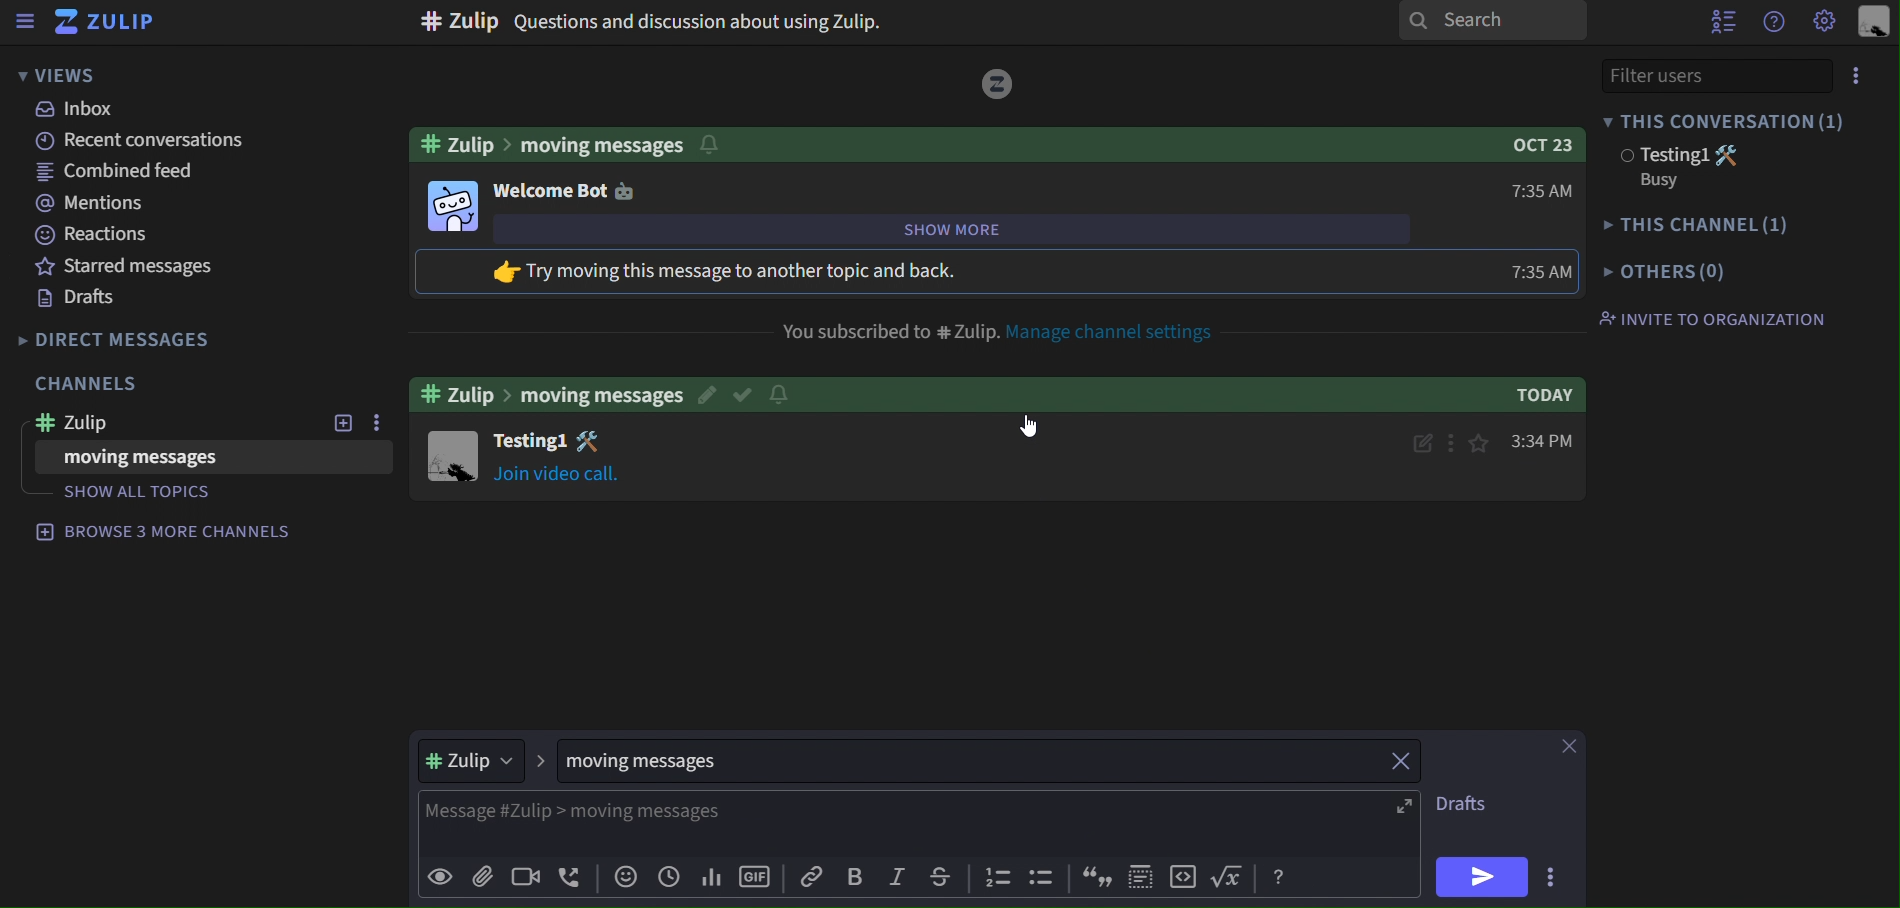 This screenshot has width=1900, height=908. What do you see at coordinates (999, 82) in the screenshot?
I see `image ` at bounding box center [999, 82].